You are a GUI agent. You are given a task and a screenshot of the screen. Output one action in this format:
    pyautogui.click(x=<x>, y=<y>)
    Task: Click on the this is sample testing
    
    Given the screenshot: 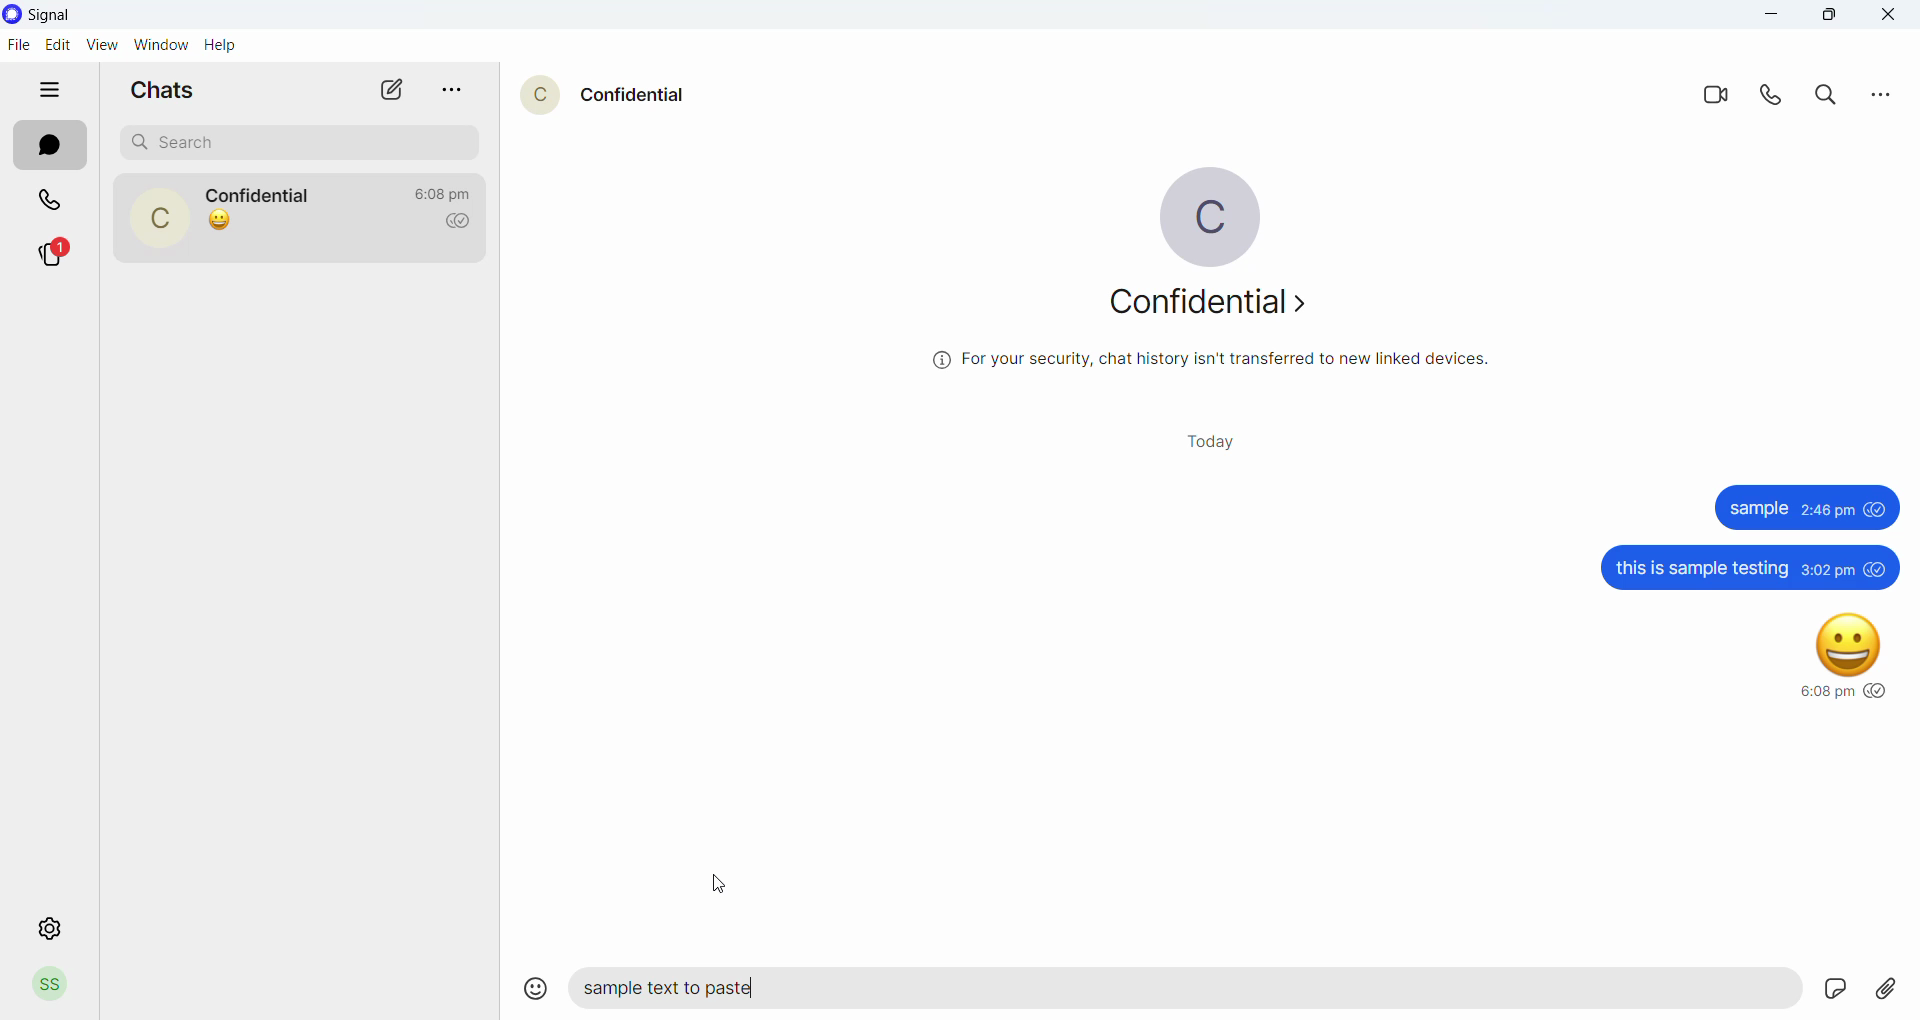 What is the action you would take?
    pyautogui.click(x=1744, y=568)
    